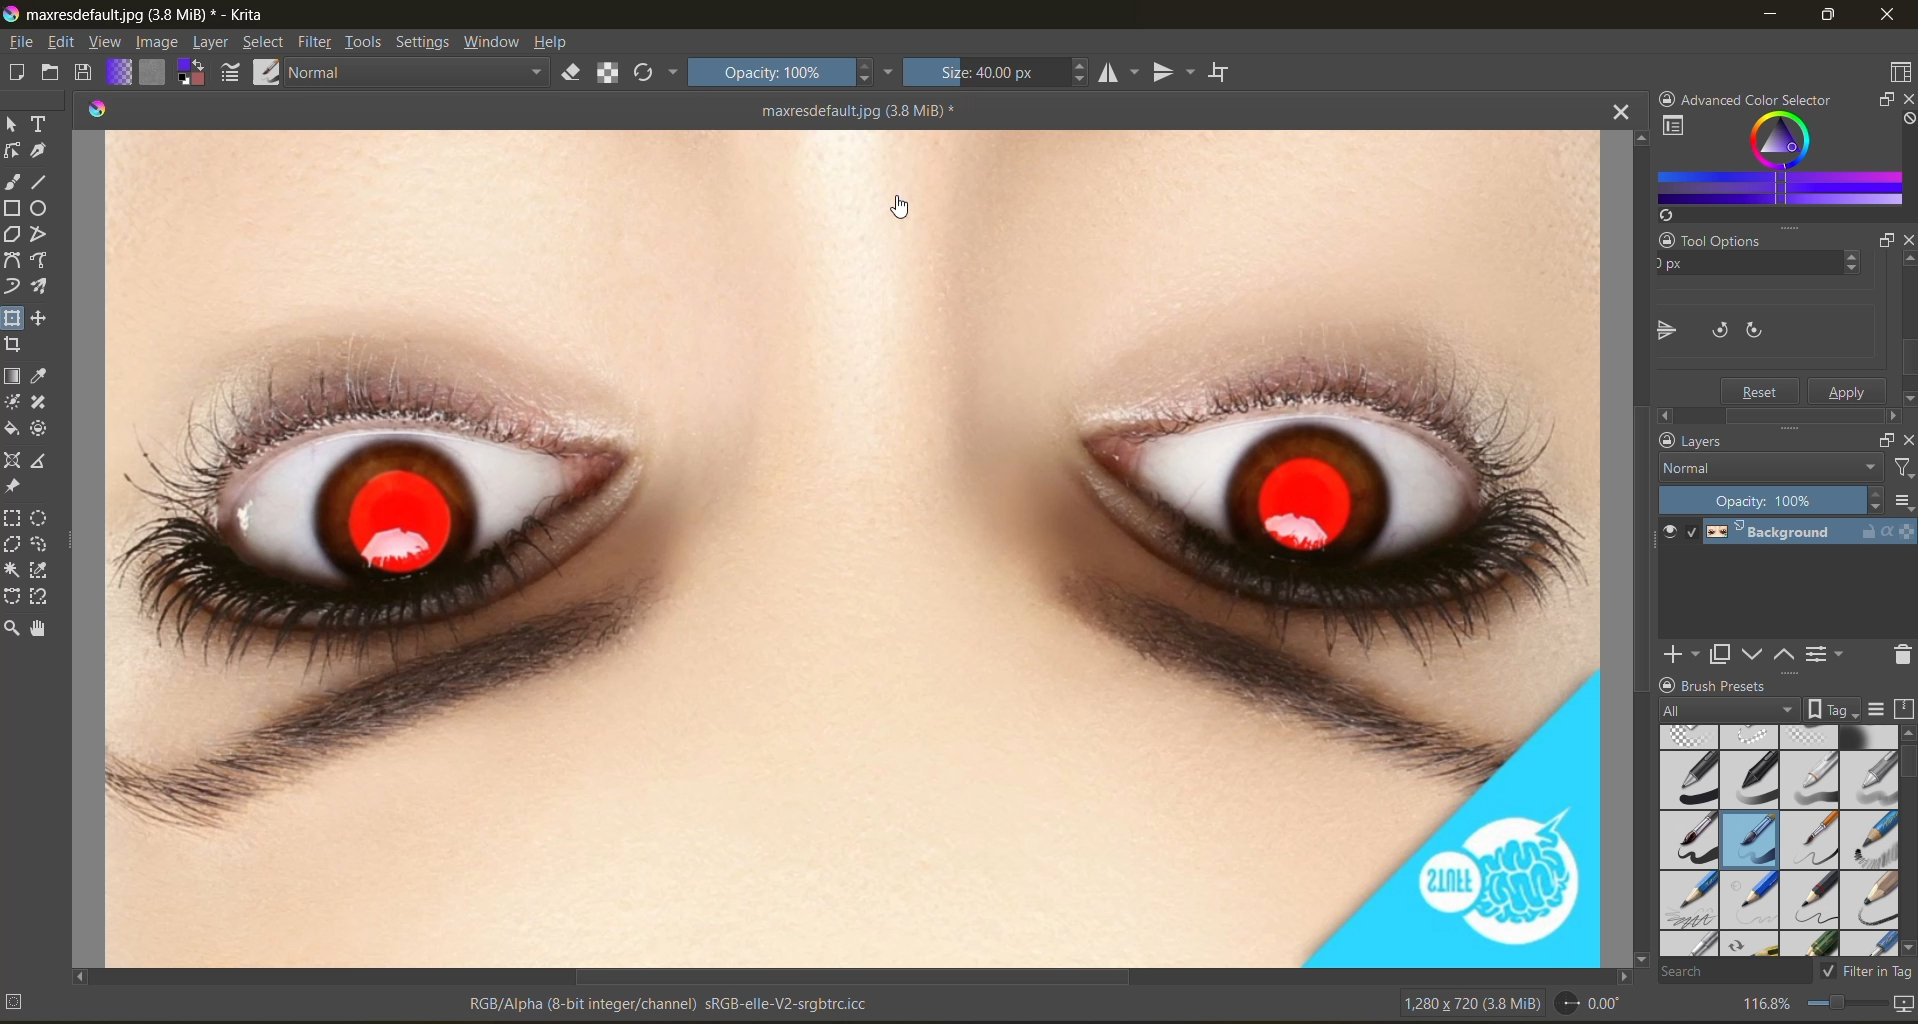 Image resolution: width=1918 pixels, height=1024 pixels. What do you see at coordinates (235, 75) in the screenshot?
I see `edit brush settings` at bounding box center [235, 75].